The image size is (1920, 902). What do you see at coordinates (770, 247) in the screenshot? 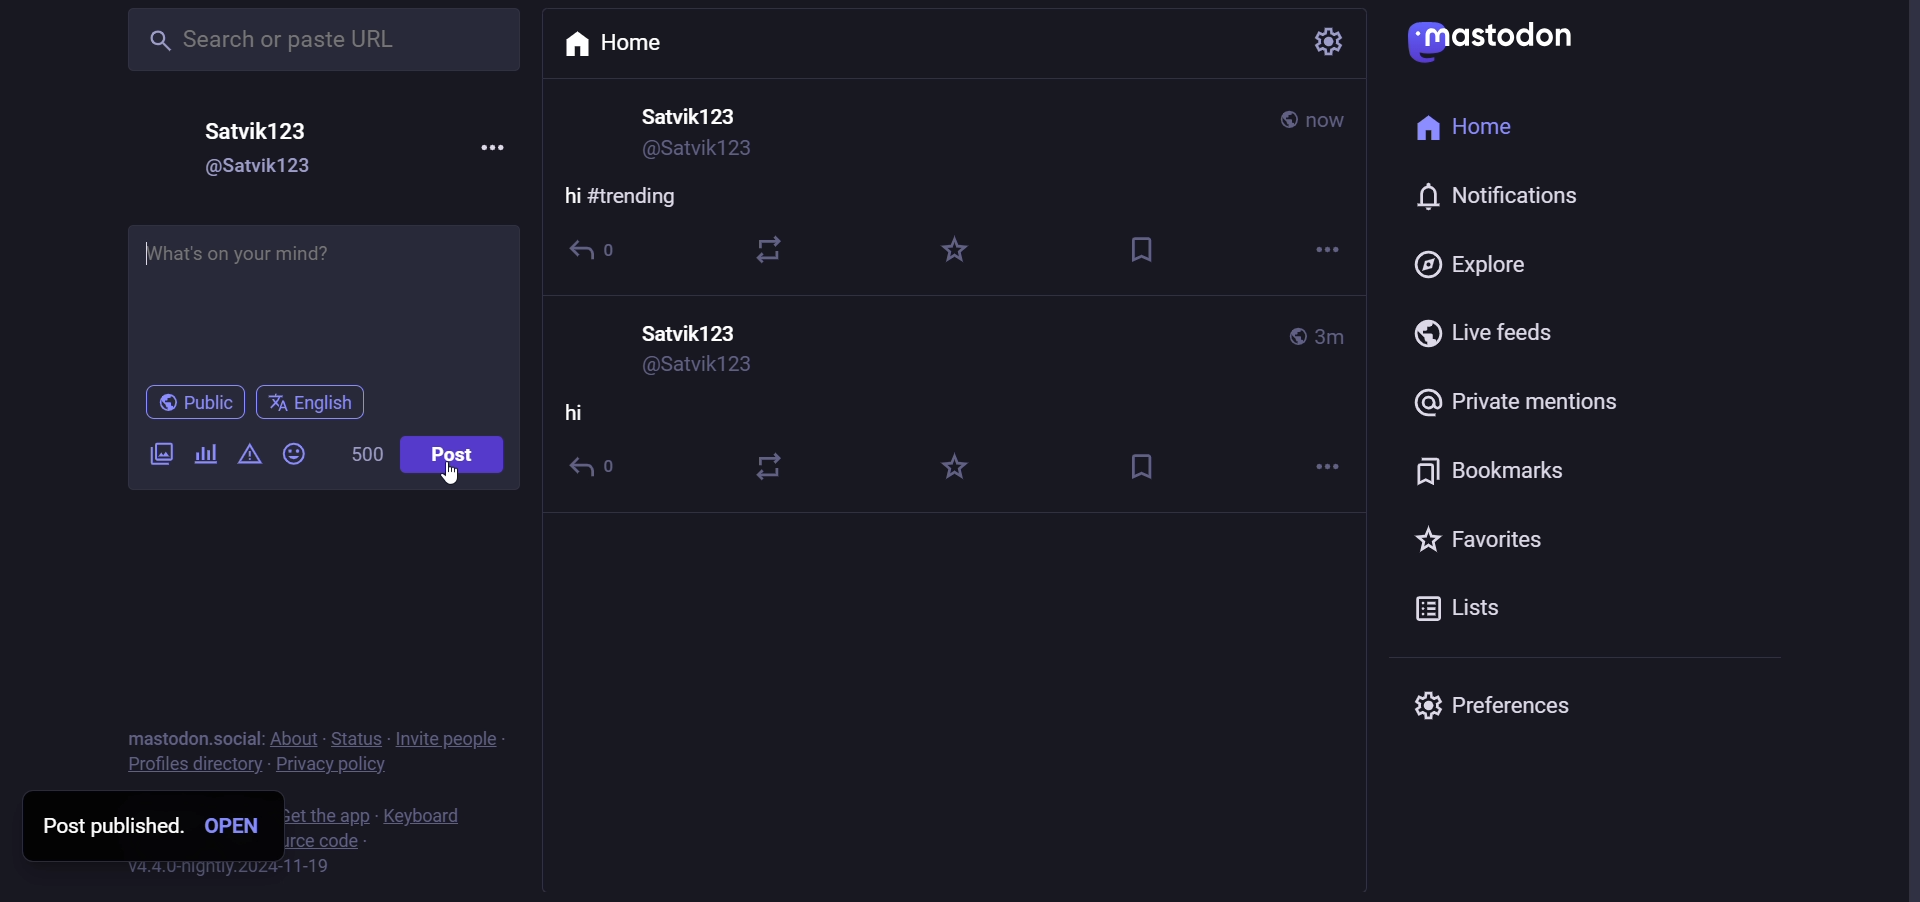
I see `boost` at bounding box center [770, 247].